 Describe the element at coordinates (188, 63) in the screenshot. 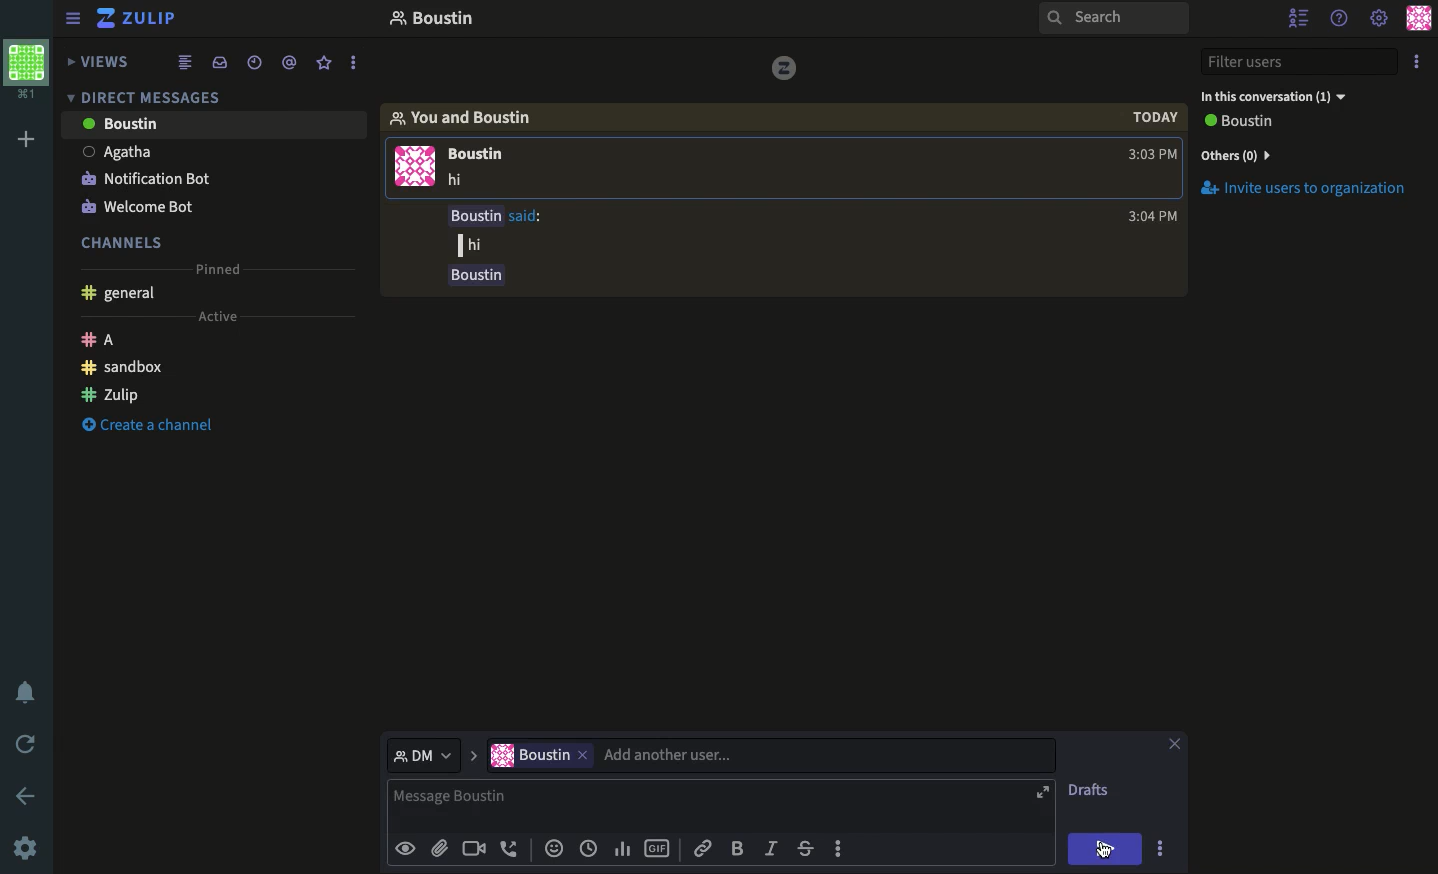

I see `Feed` at that location.